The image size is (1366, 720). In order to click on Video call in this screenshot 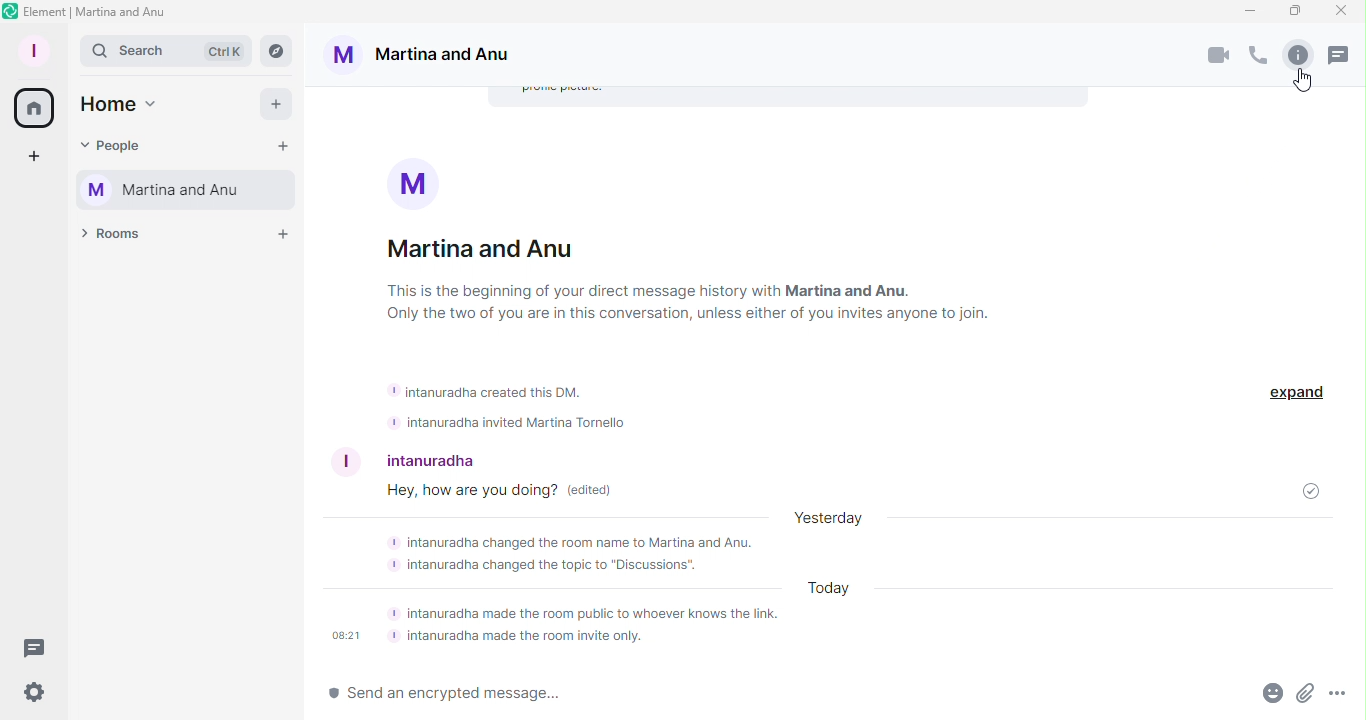, I will do `click(1220, 56)`.